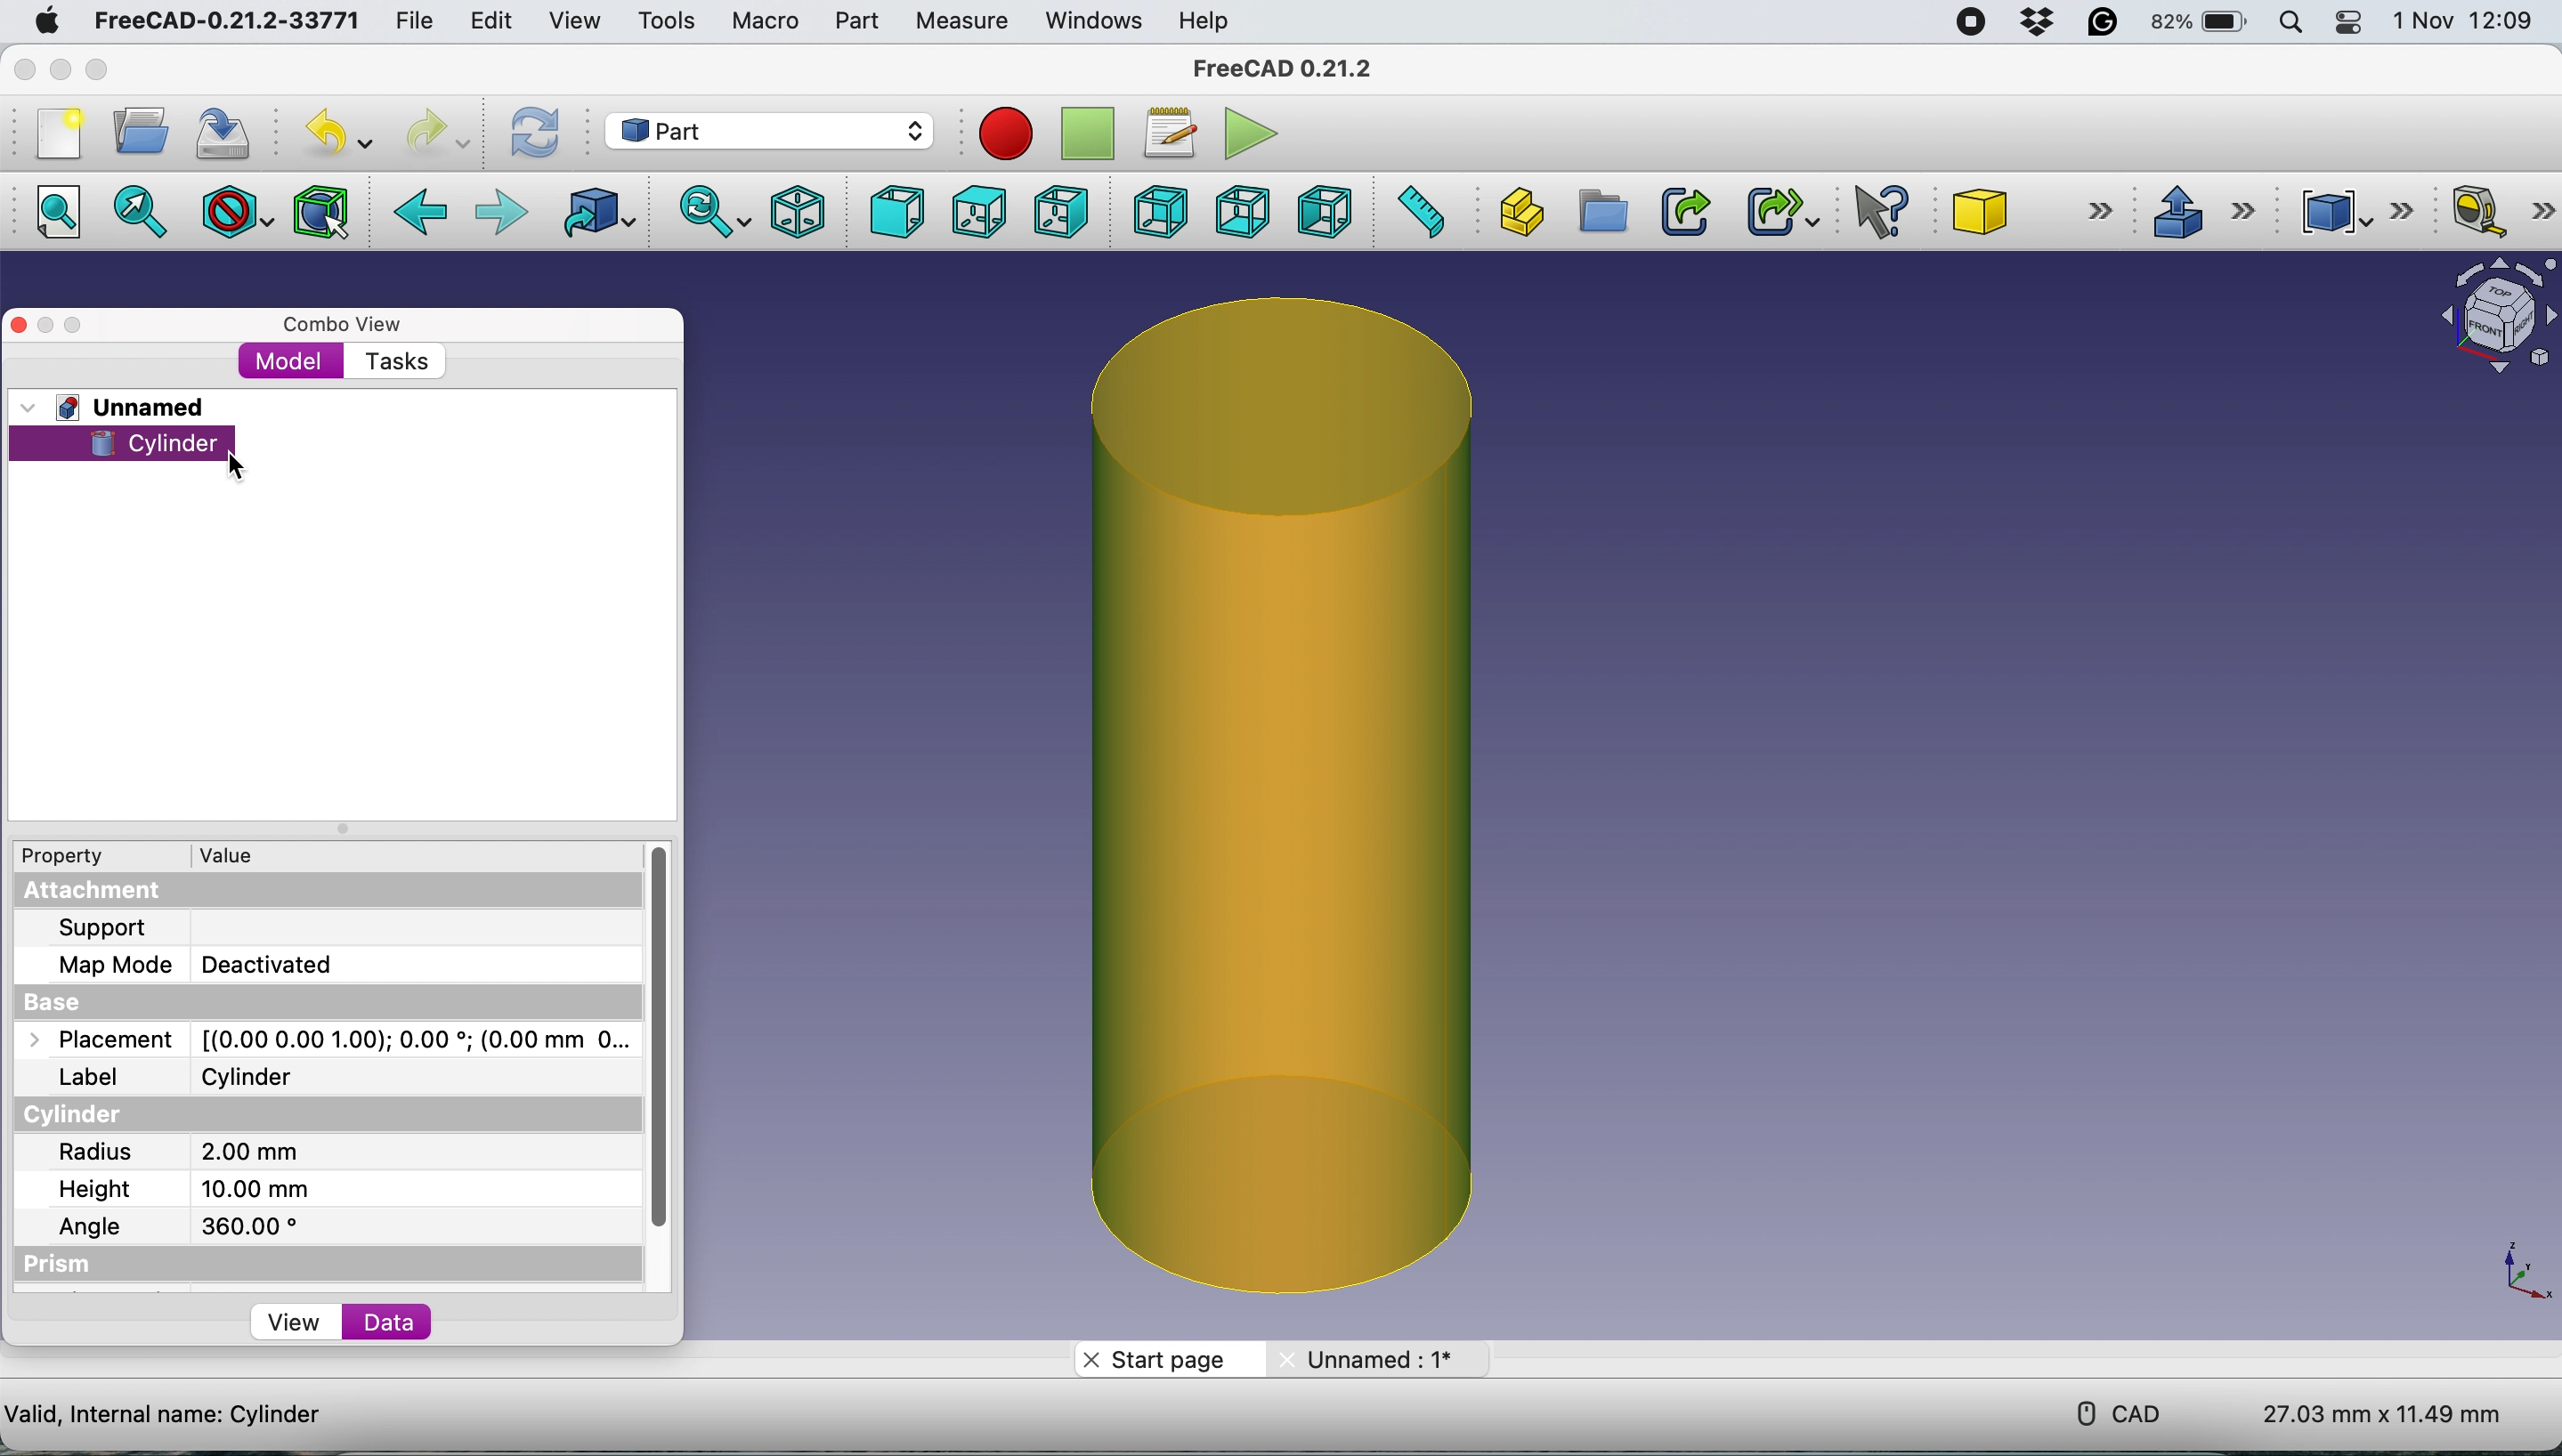 The height and width of the screenshot is (1456, 2562). Describe the element at coordinates (1600, 212) in the screenshot. I see `create group` at that location.